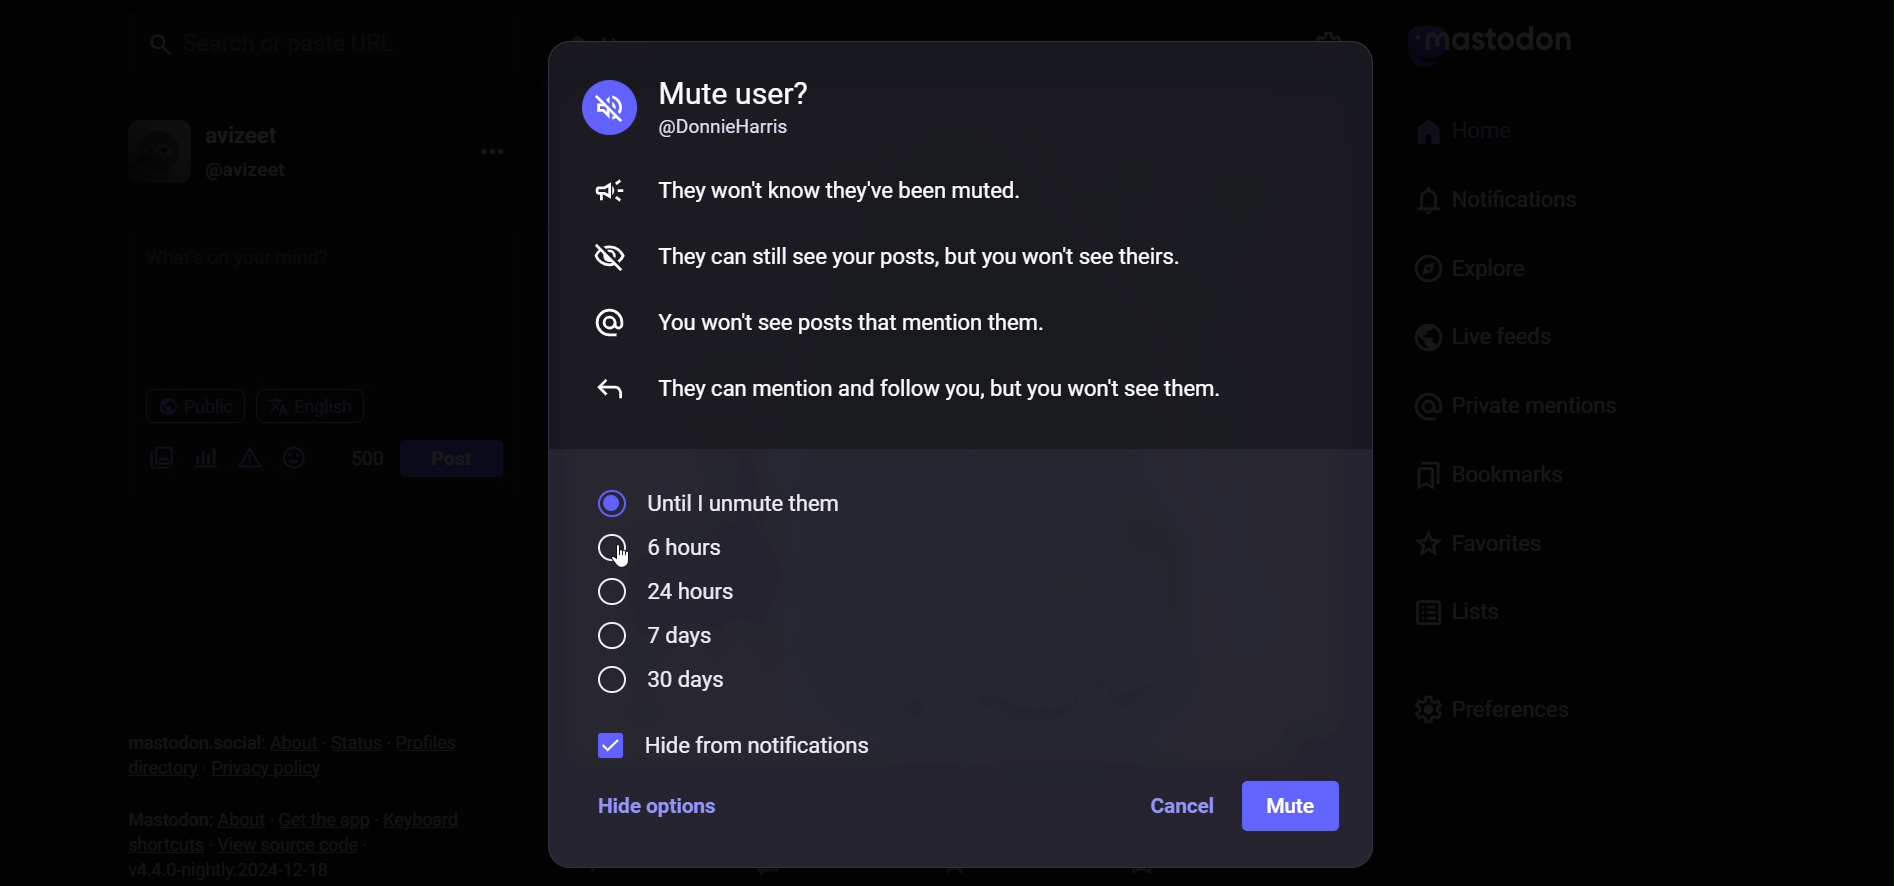 The height and width of the screenshot is (886, 1894). Describe the element at coordinates (731, 745) in the screenshot. I see `hide from notification` at that location.